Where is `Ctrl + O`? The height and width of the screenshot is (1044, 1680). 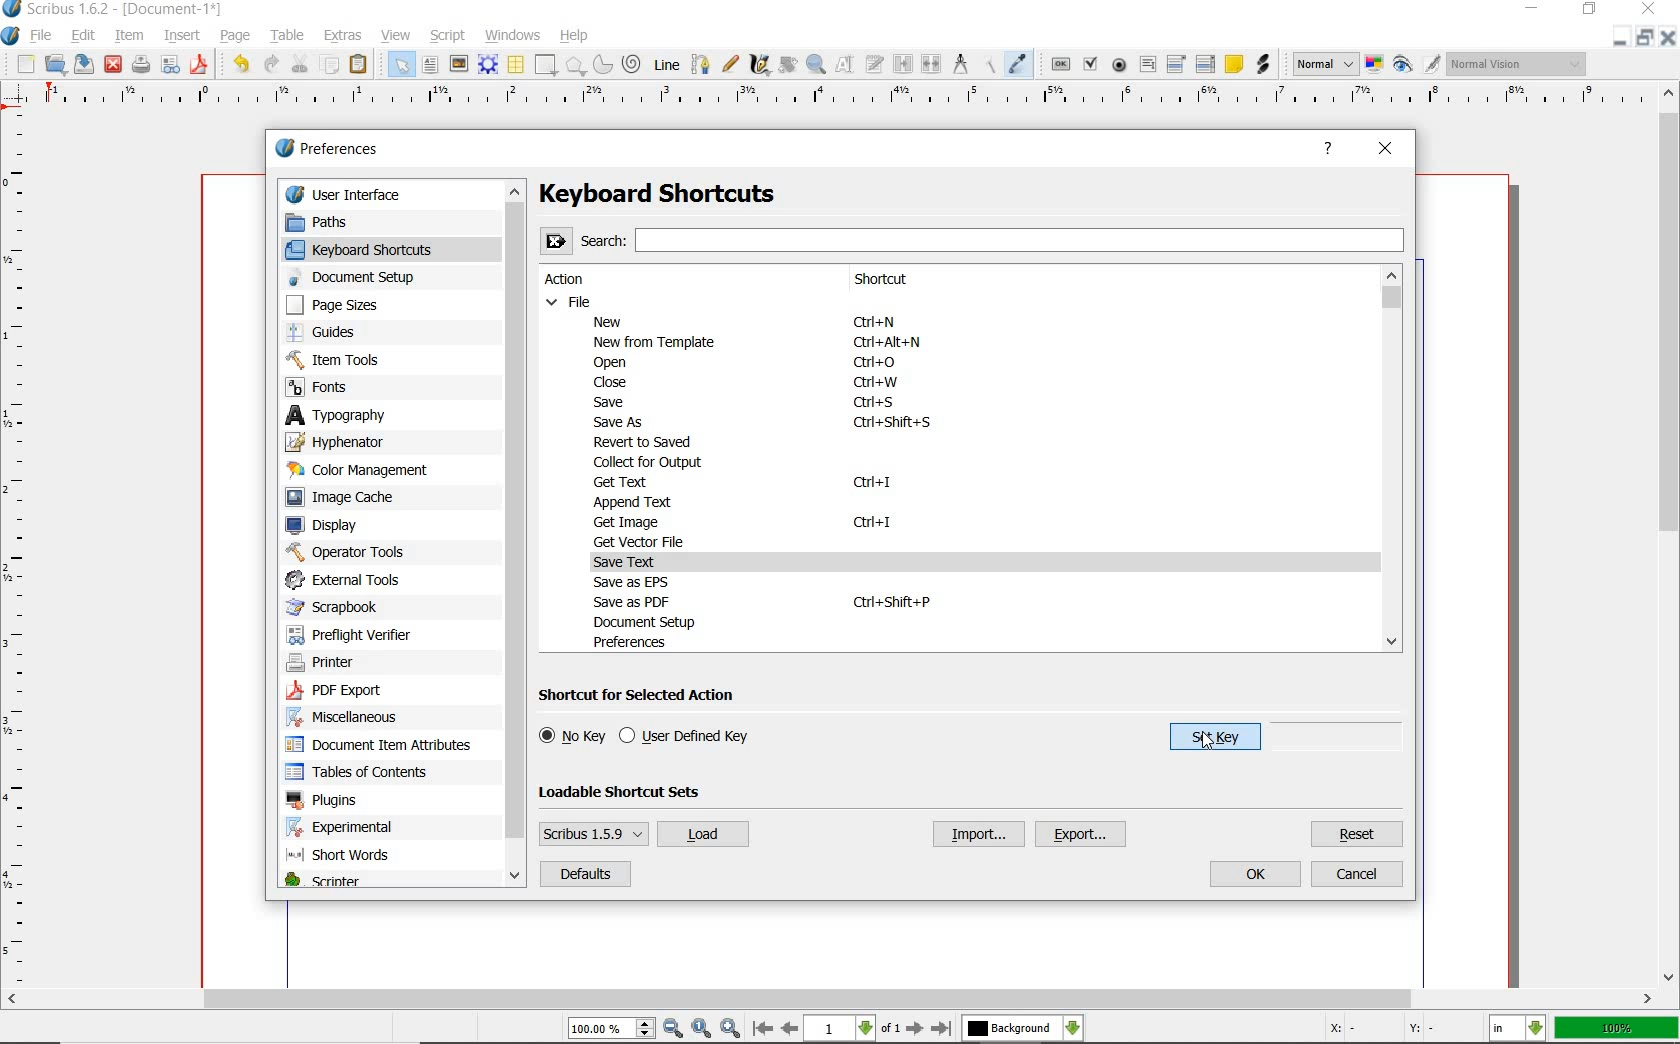 Ctrl + O is located at coordinates (877, 363).